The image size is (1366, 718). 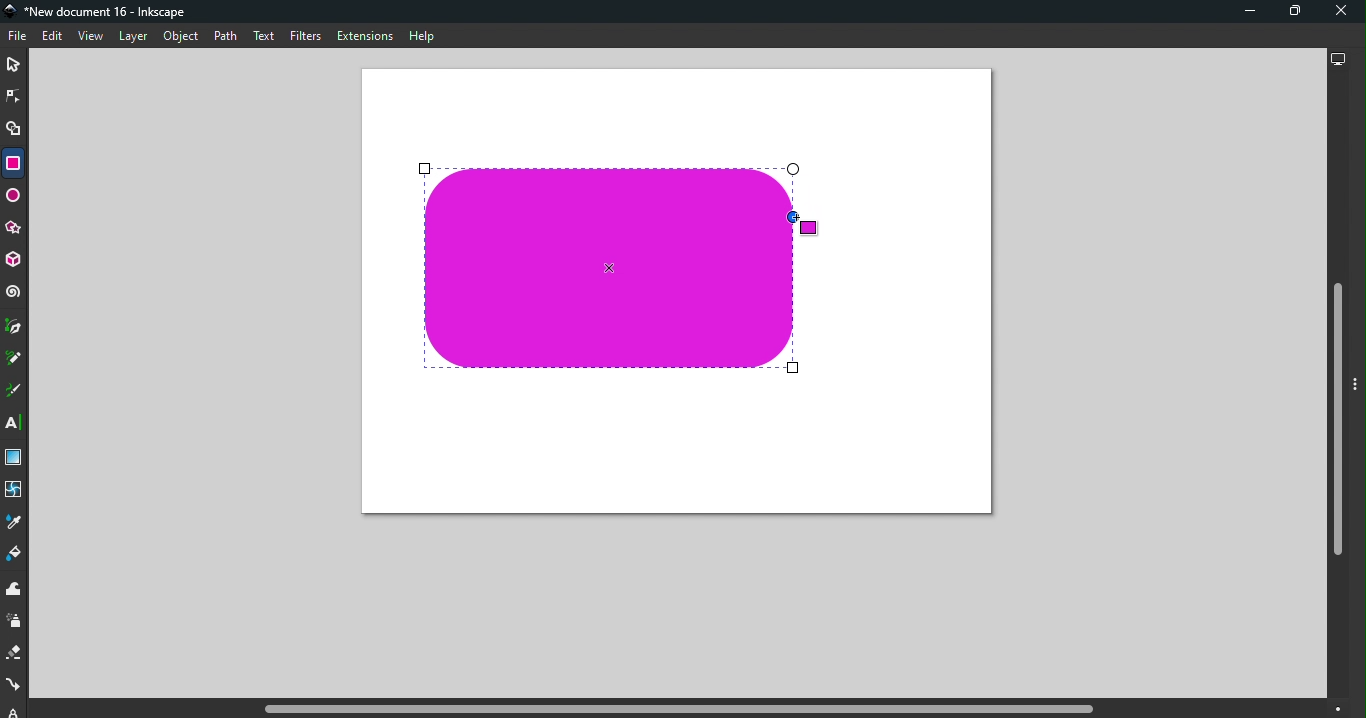 I want to click on Tweak tool, so click(x=18, y=590).